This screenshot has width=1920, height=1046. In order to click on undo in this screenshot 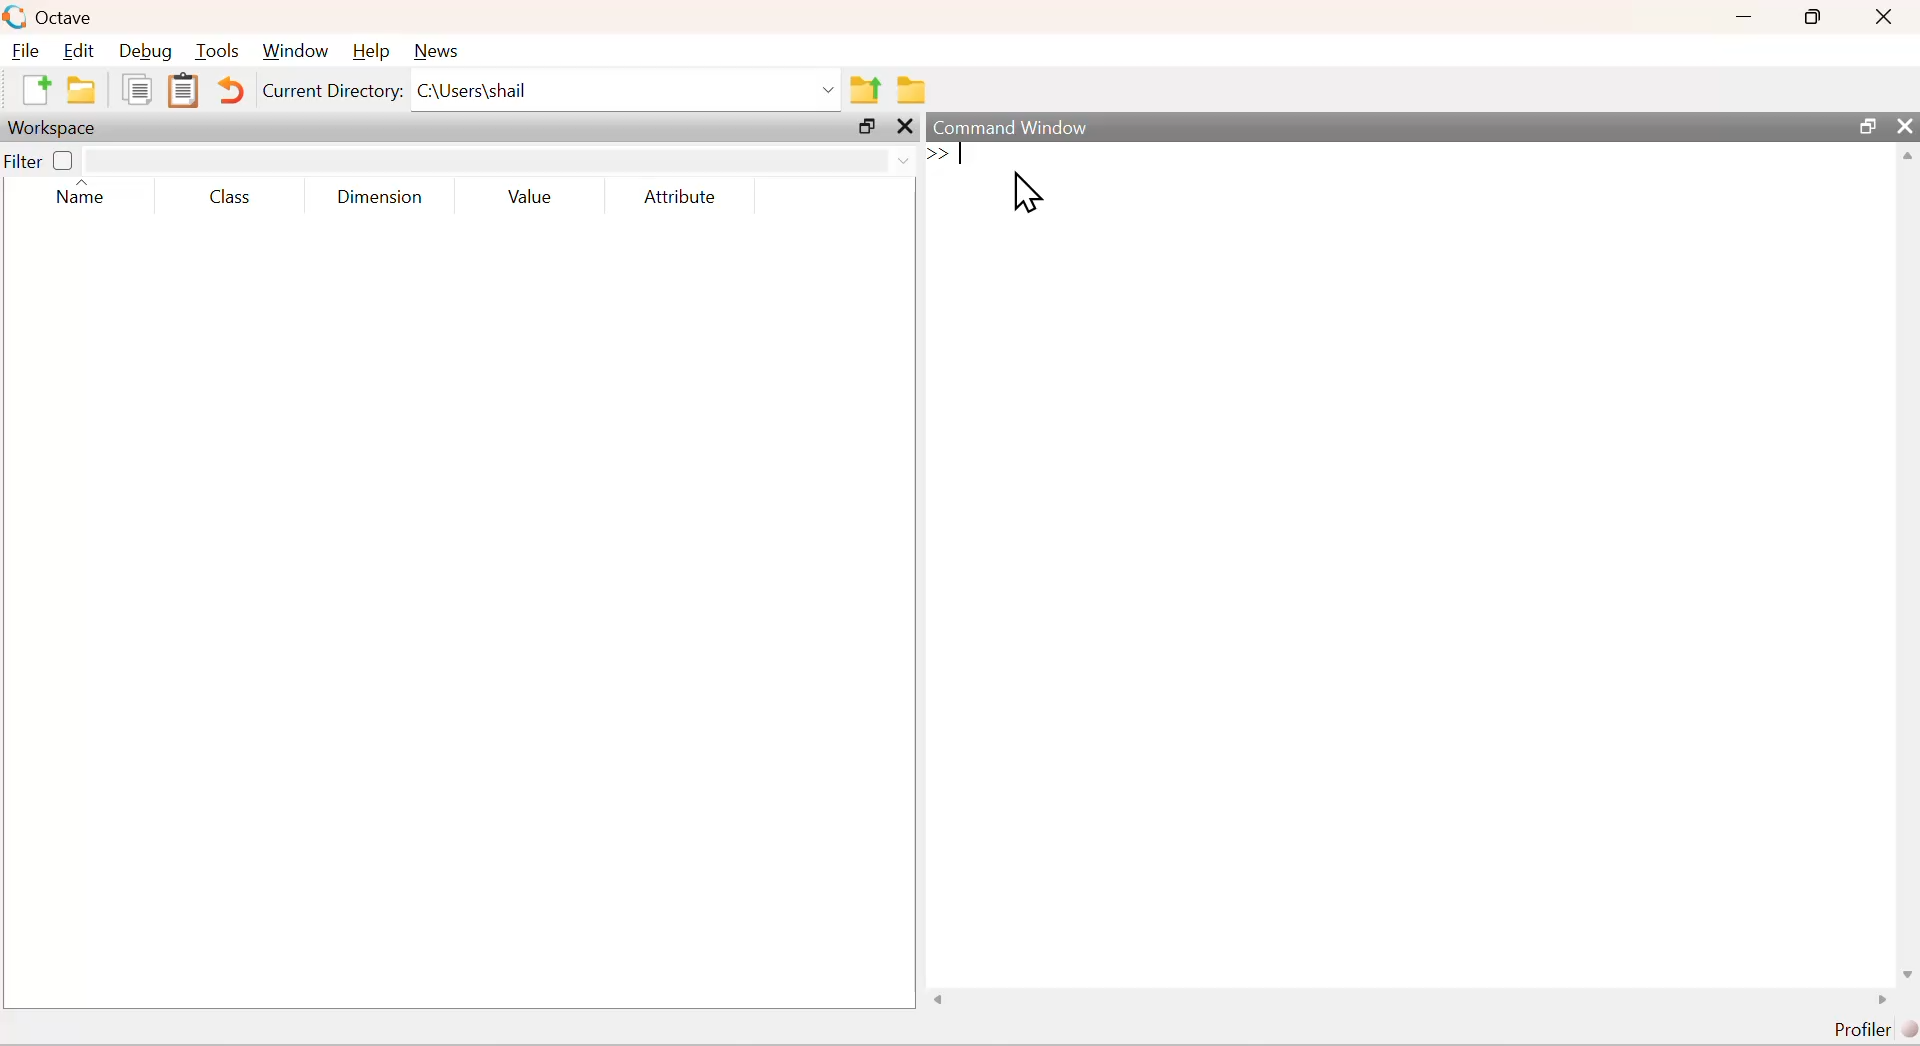, I will do `click(231, 89)`.